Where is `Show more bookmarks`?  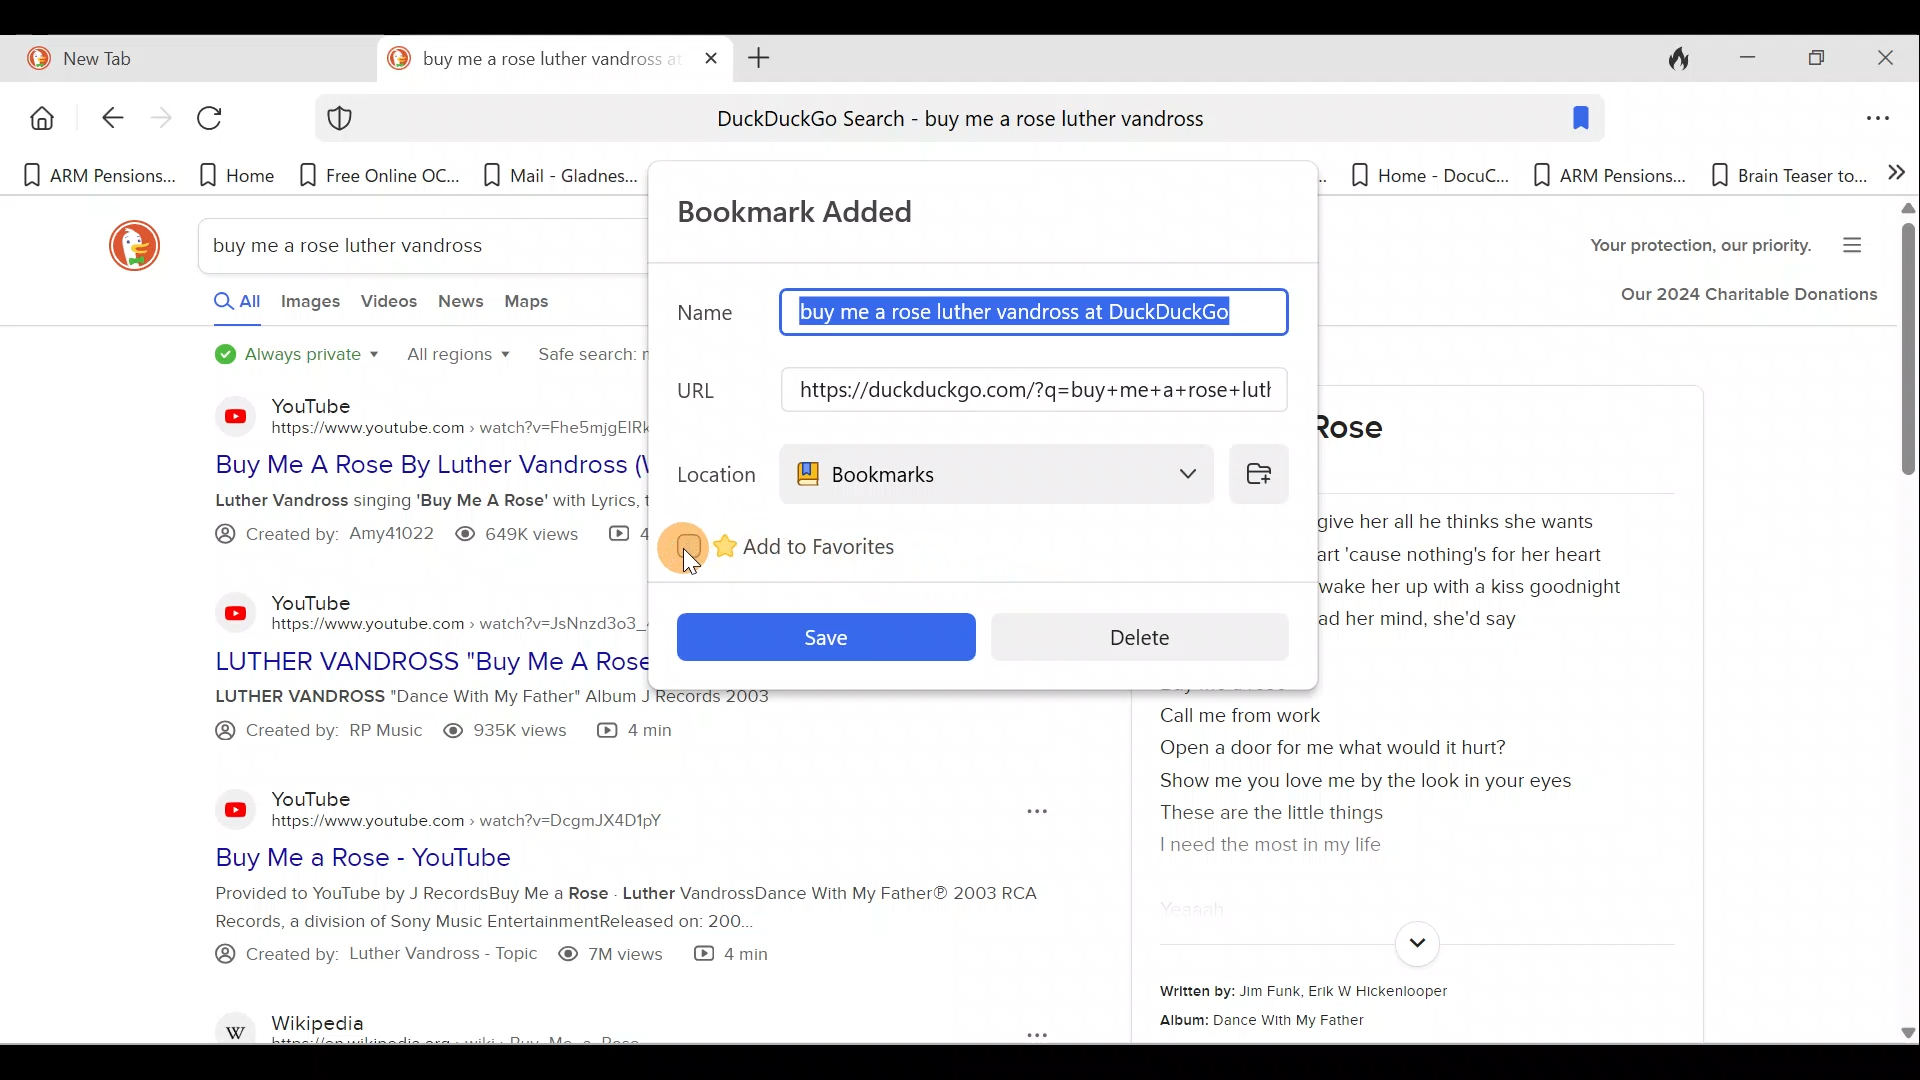
Show more bookmarks is located at coordinates (1897, 170).